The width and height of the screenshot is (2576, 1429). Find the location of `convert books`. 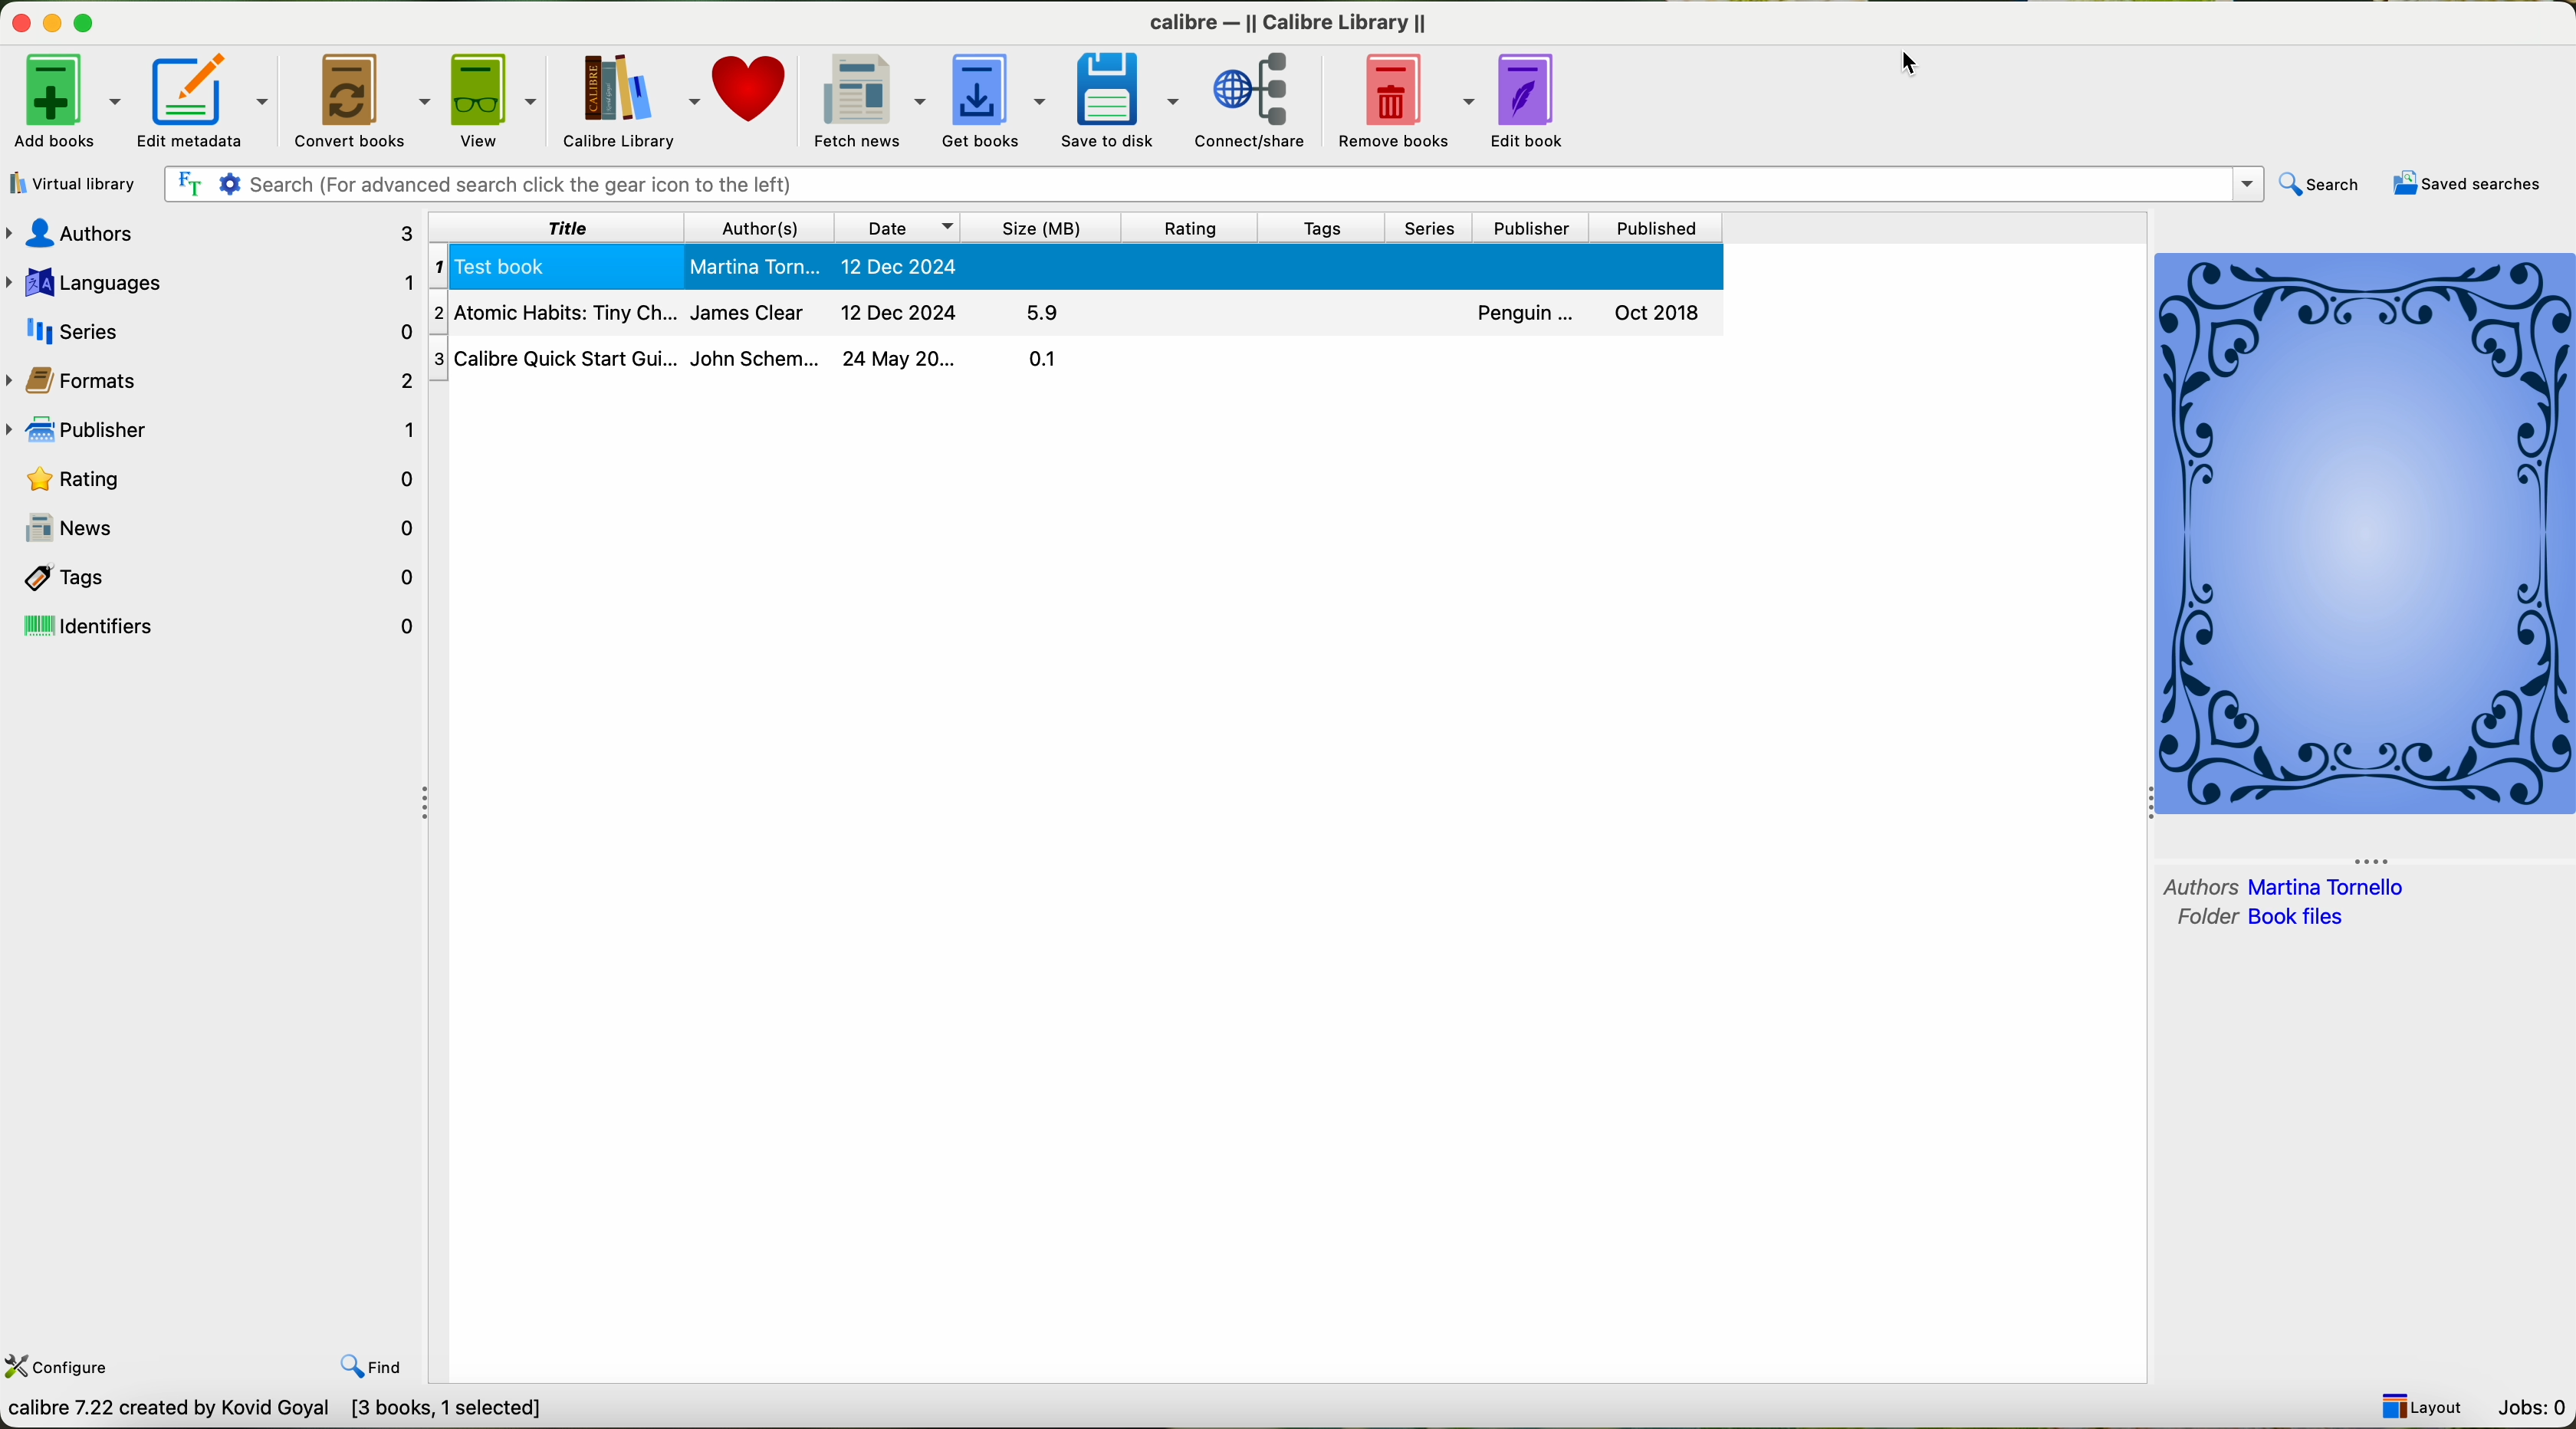

convert books is located at coordinates (352, 98).